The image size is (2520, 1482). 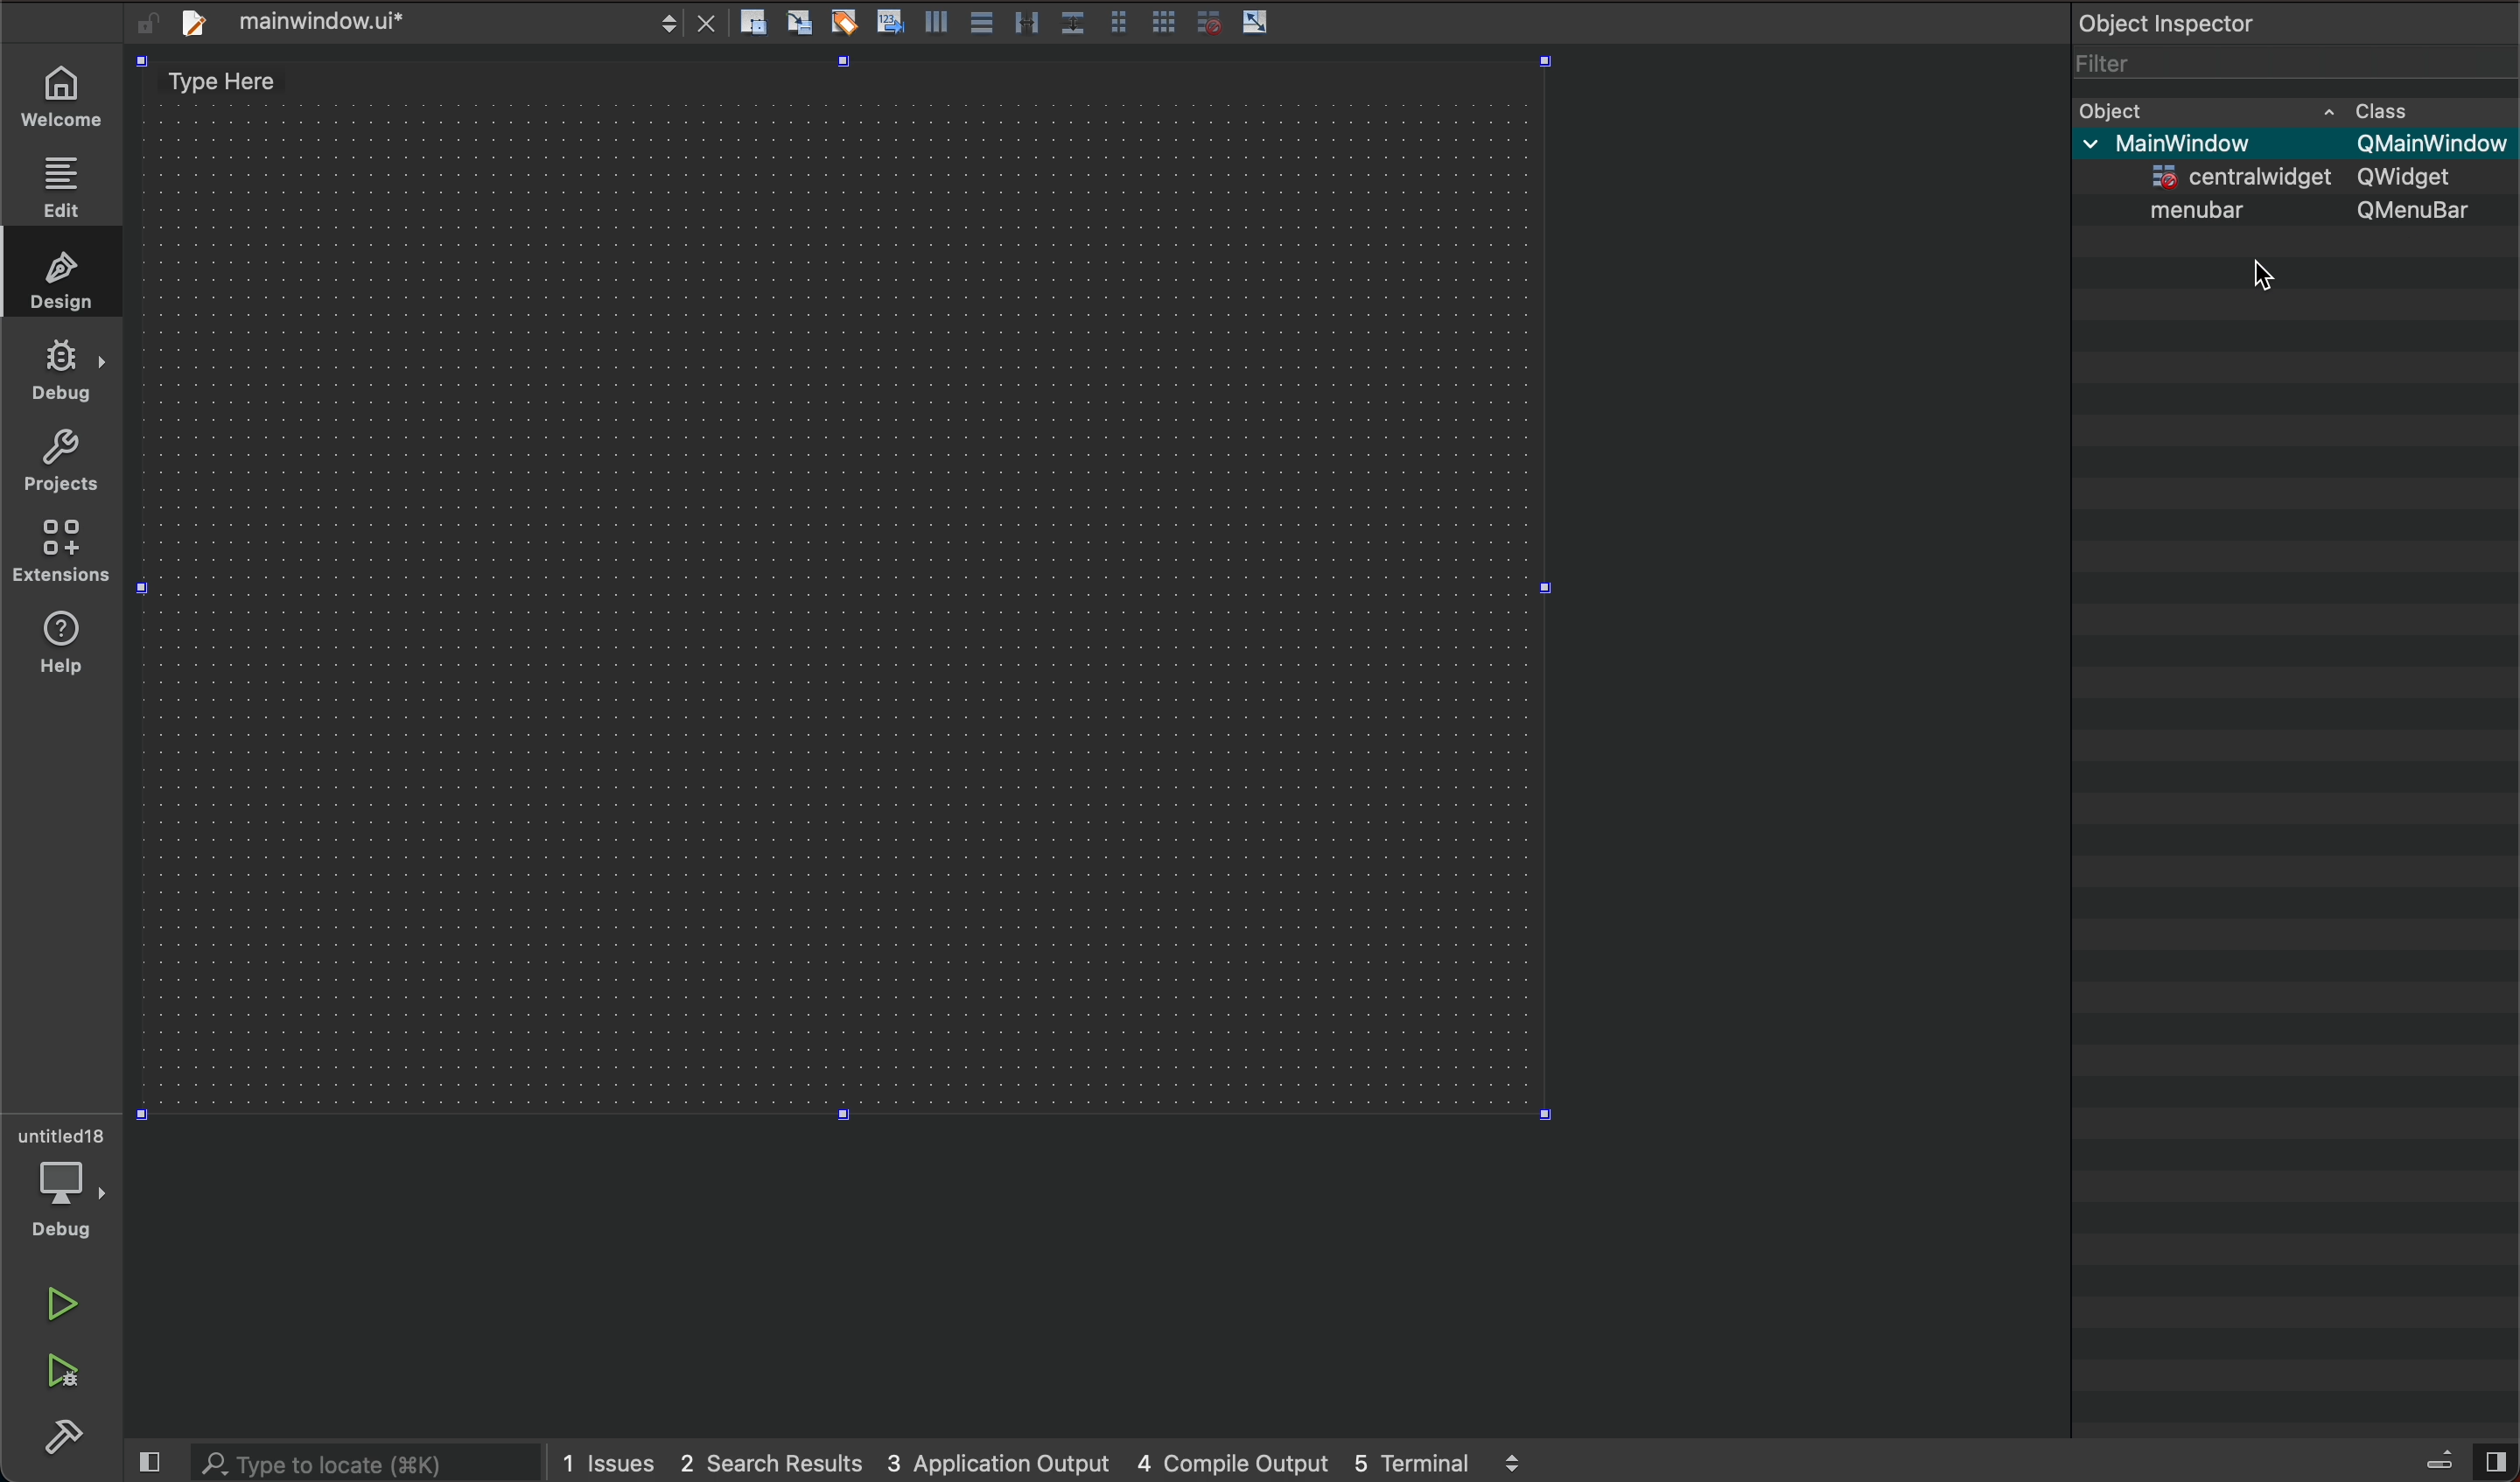 I want to click on menubar Qmenubar, so click(x=2314, y=211).